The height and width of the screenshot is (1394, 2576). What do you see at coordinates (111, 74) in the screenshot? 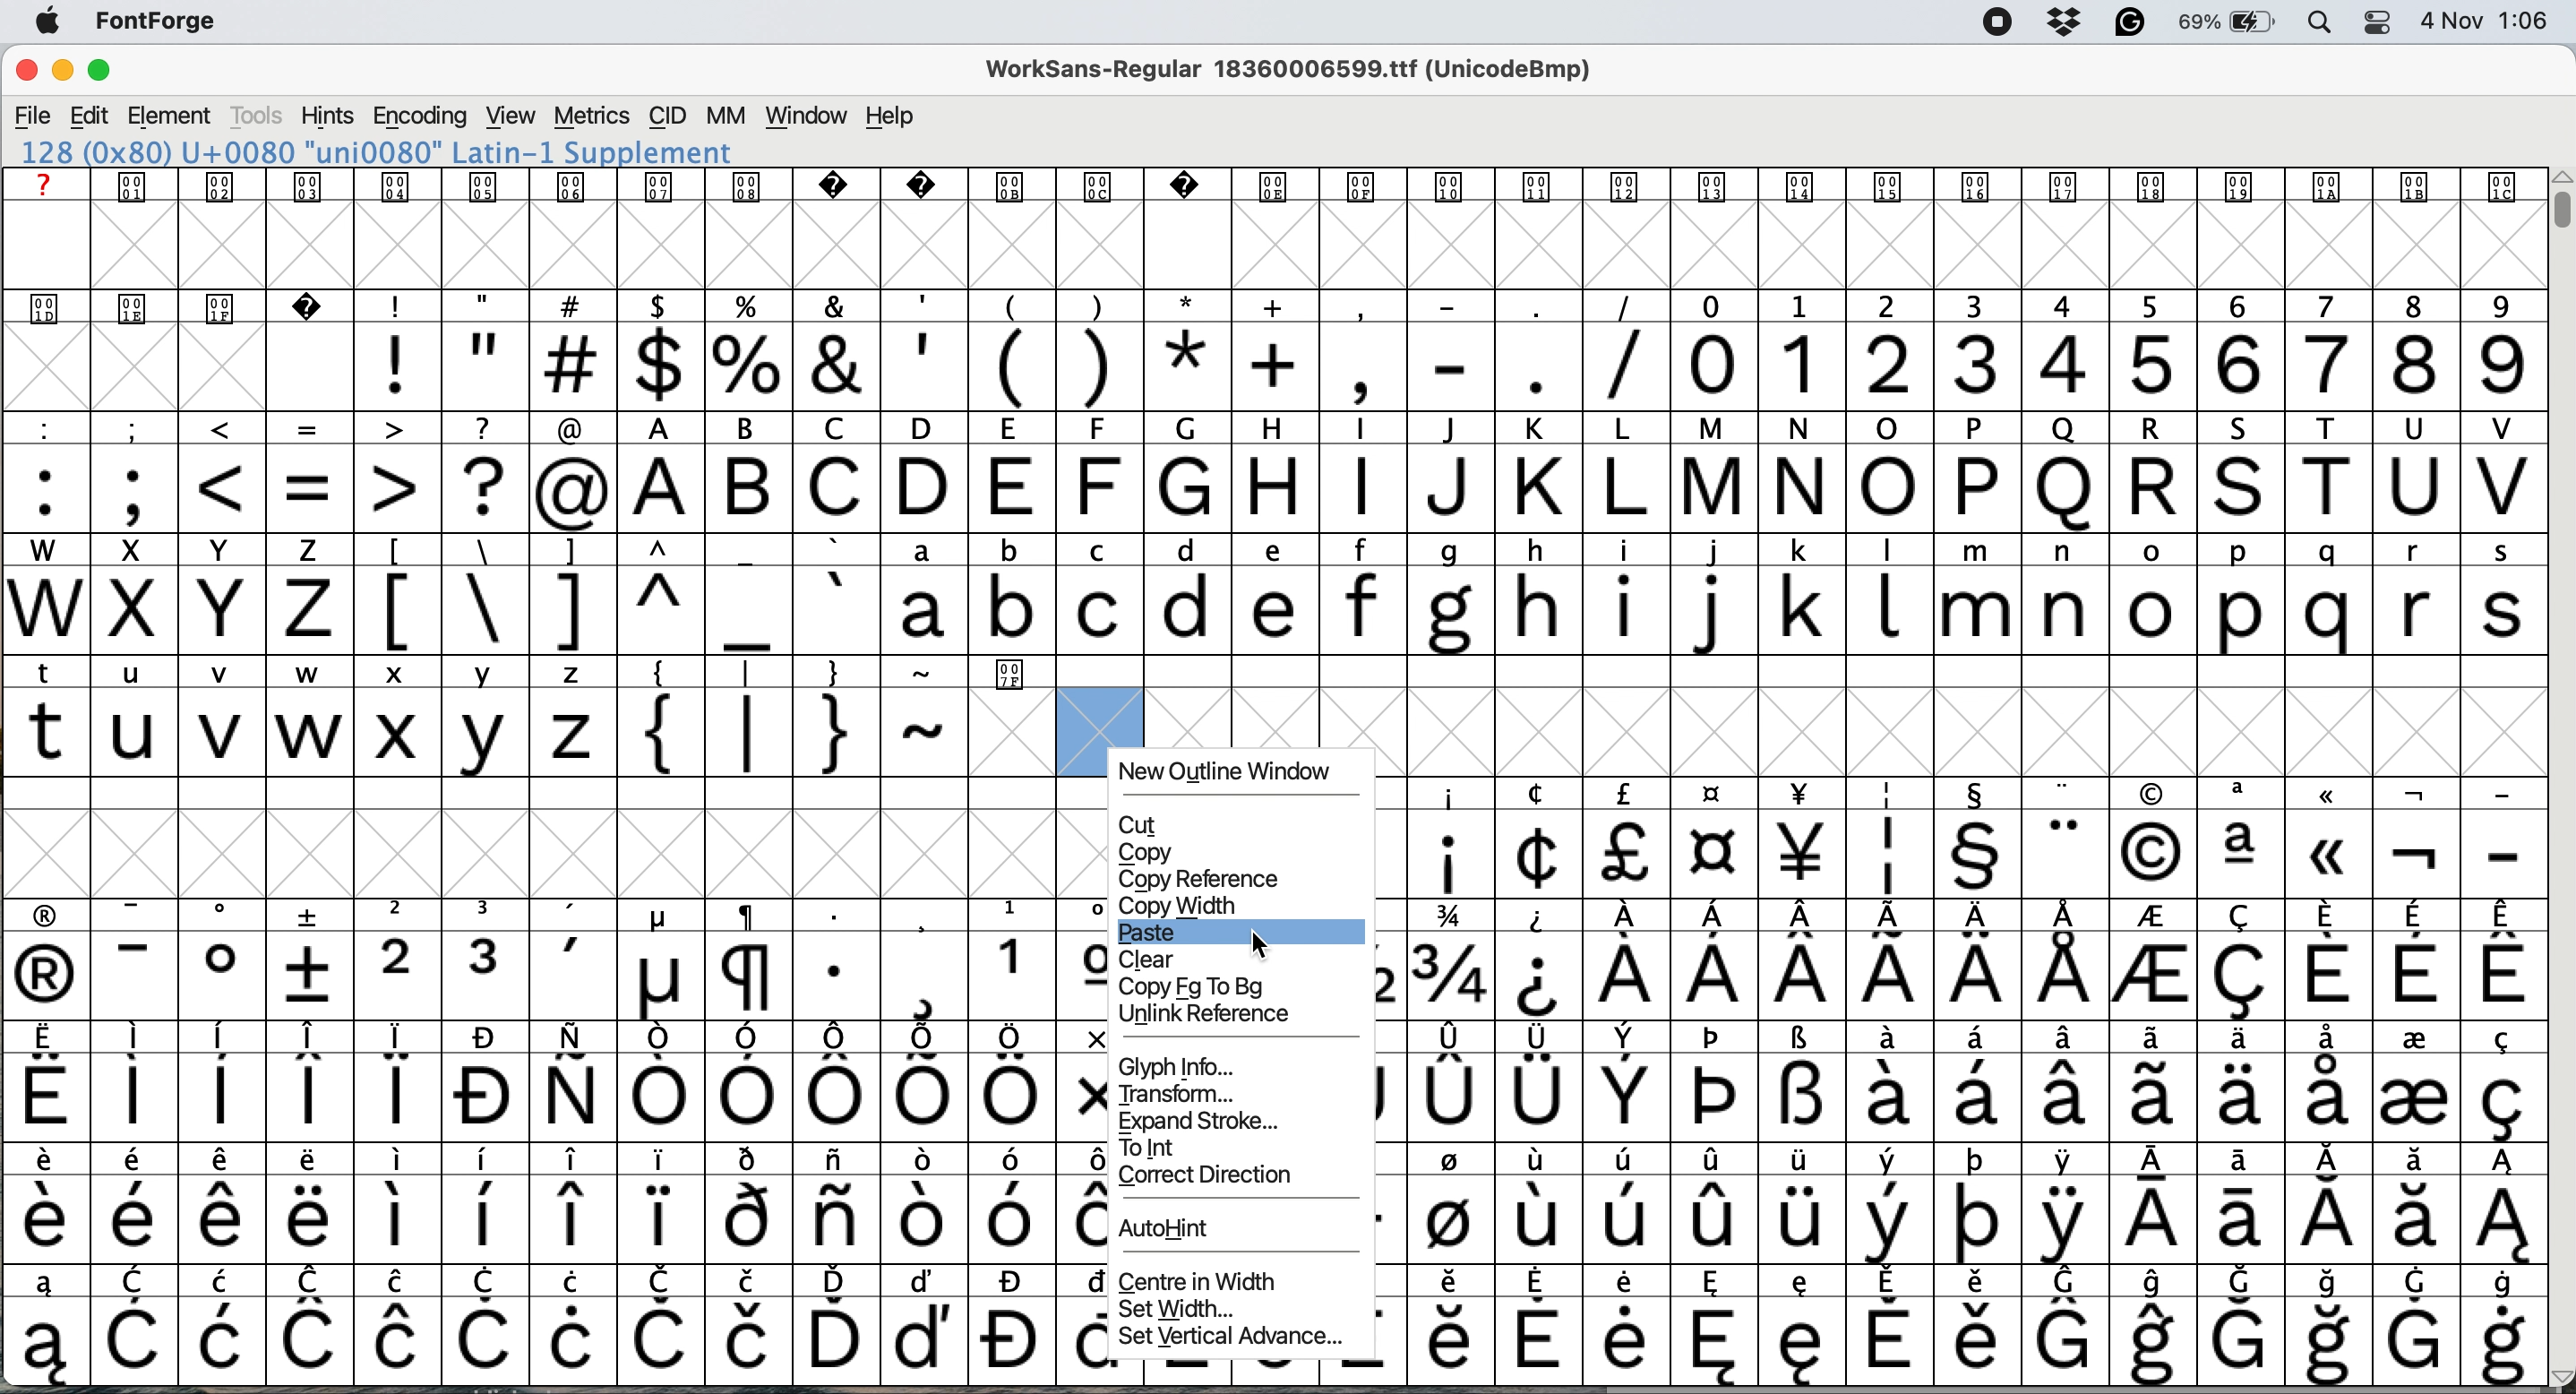
I see `maximise` at bounding box center [111, 74].